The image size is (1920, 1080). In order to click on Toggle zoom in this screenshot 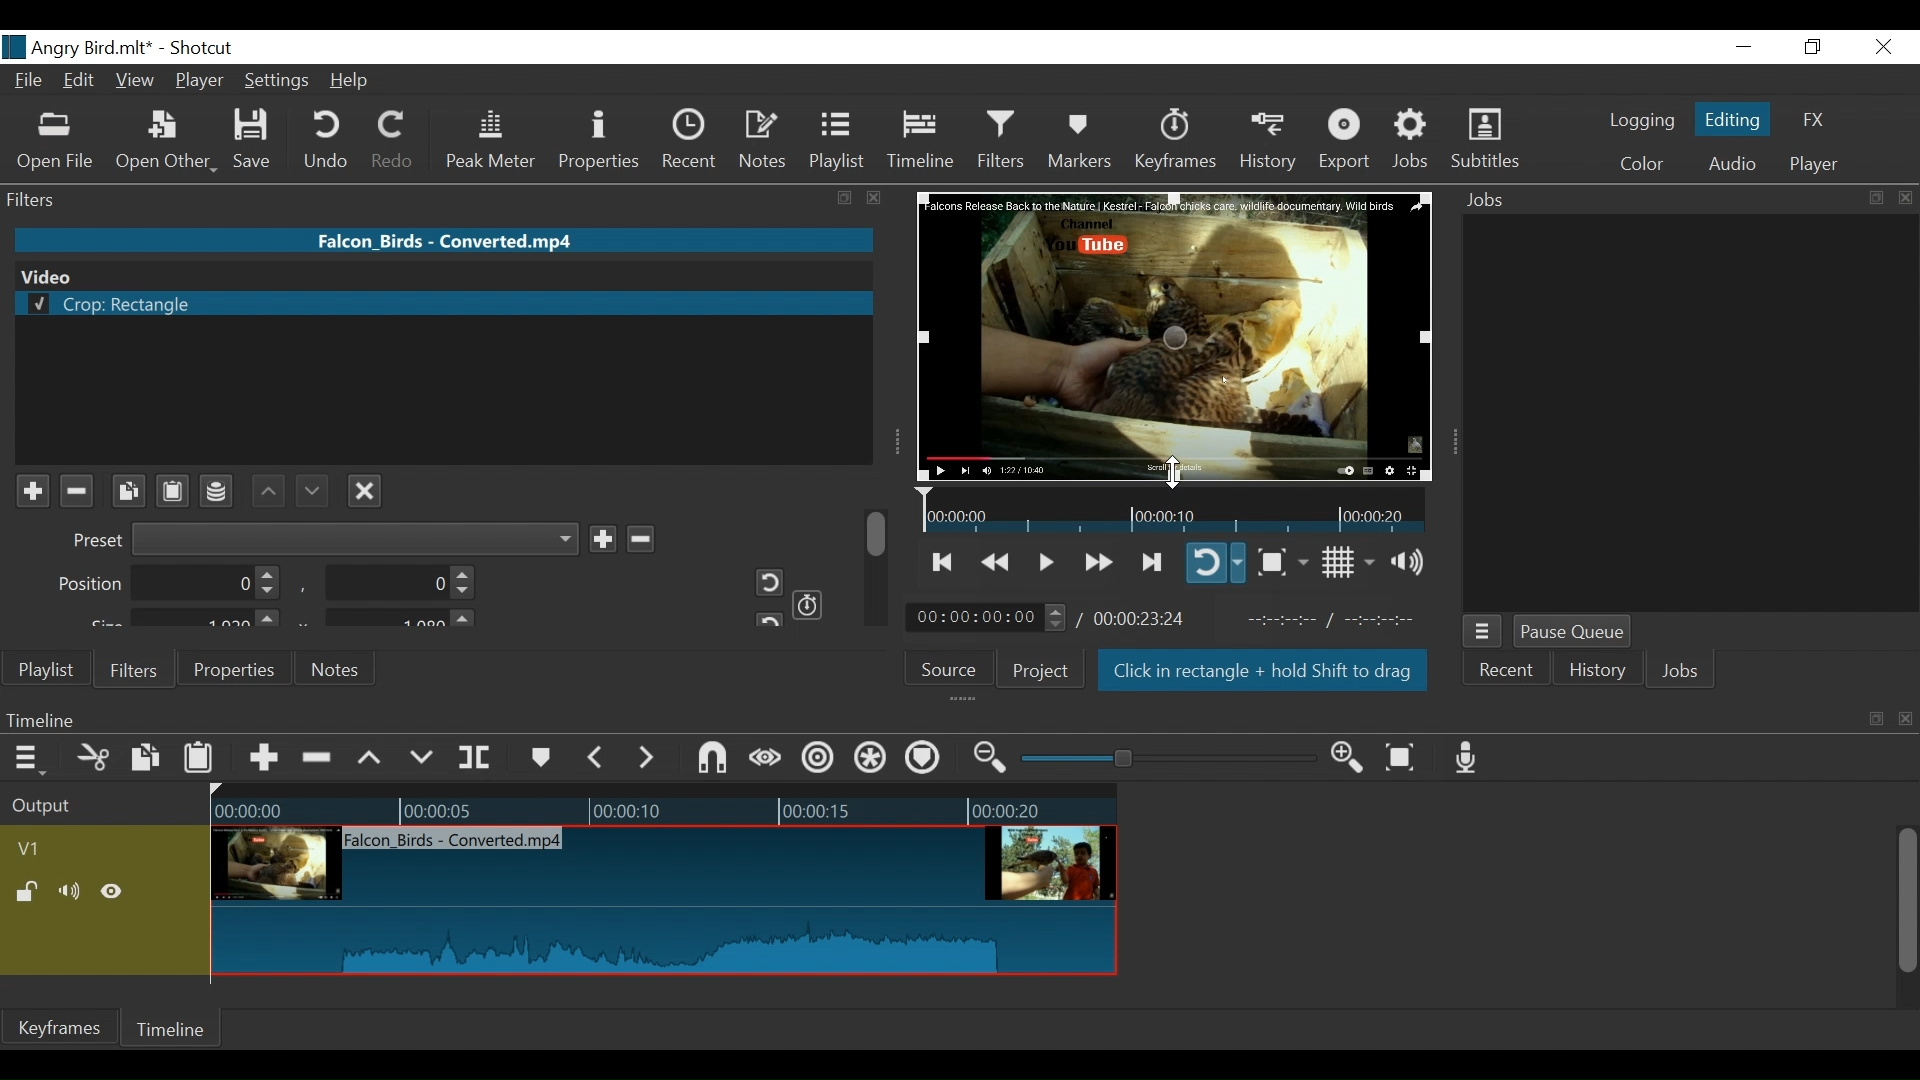, I will do `click(1282, 562)`.